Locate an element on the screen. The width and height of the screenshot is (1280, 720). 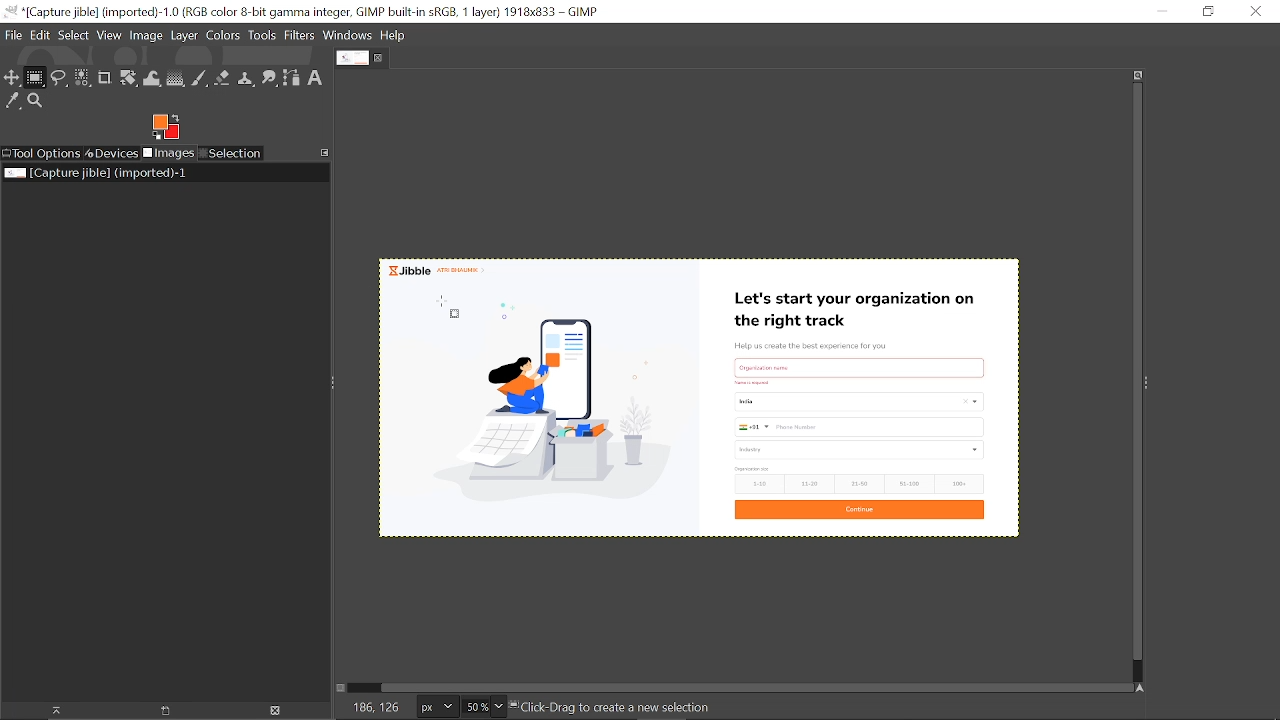
Image unit is located at coordinates (433, 707).